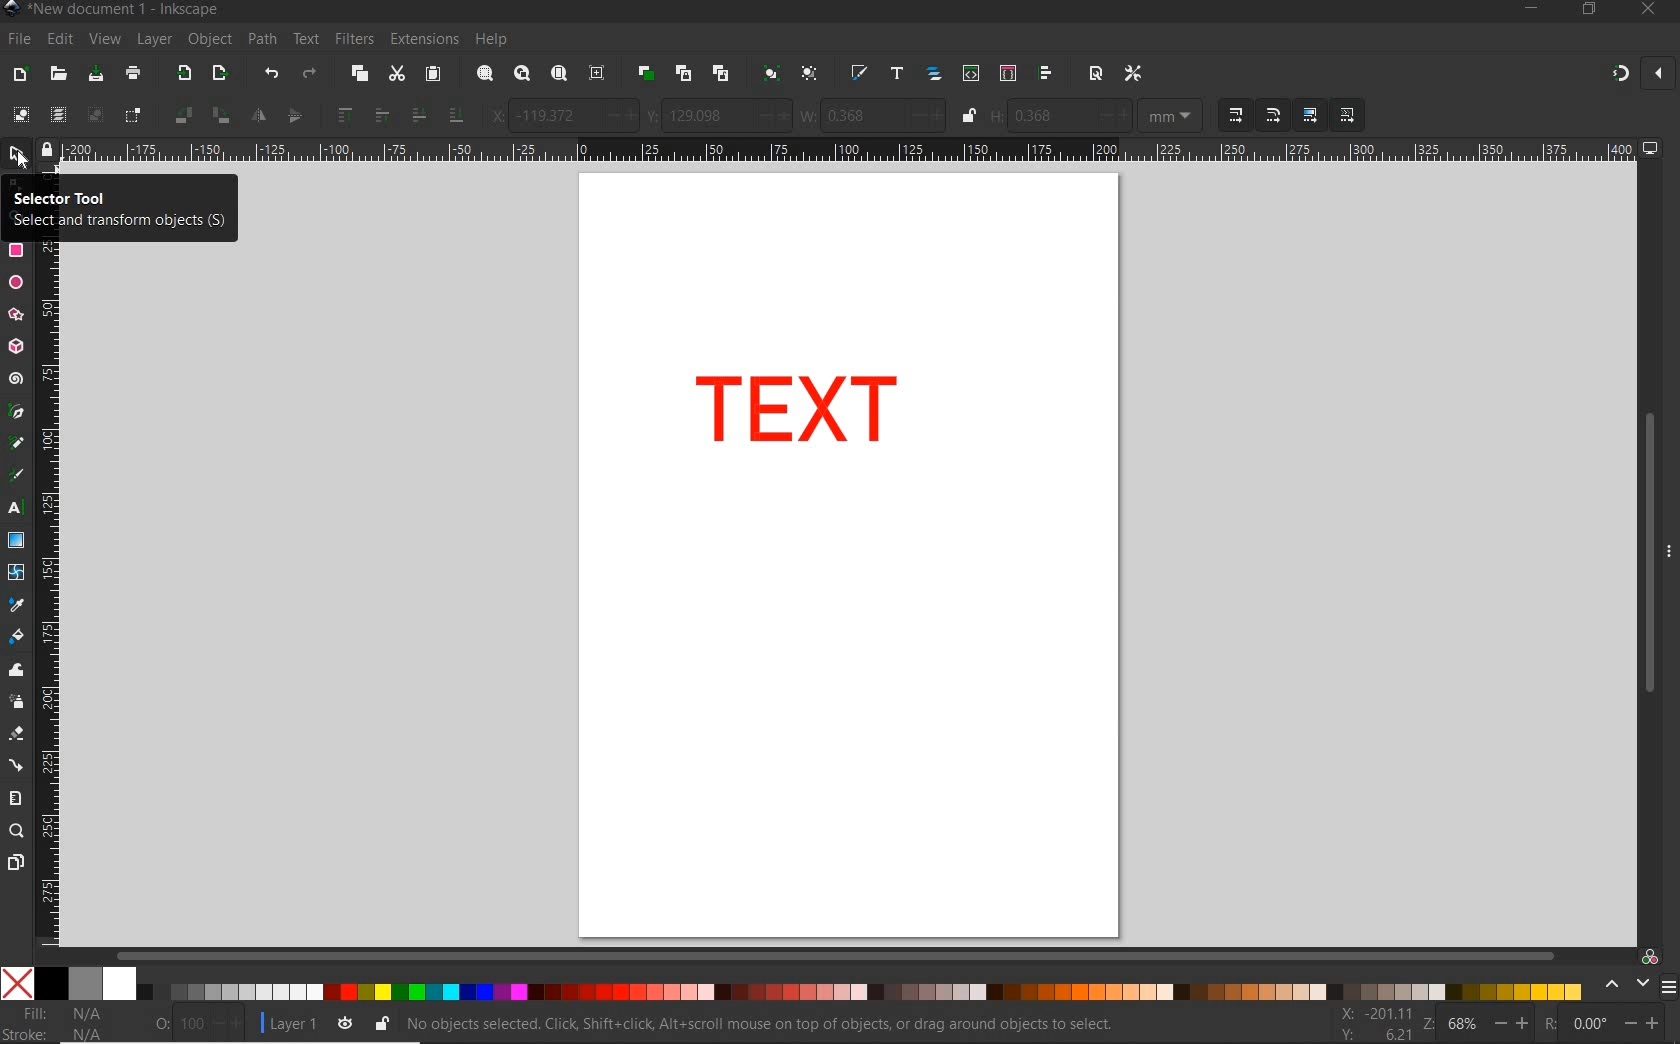 This screenshot has height=1044, width=1680. Describe the element at coordinates (483, 75) in the screenshot. I see `ZOOM SELECTION` at that location.